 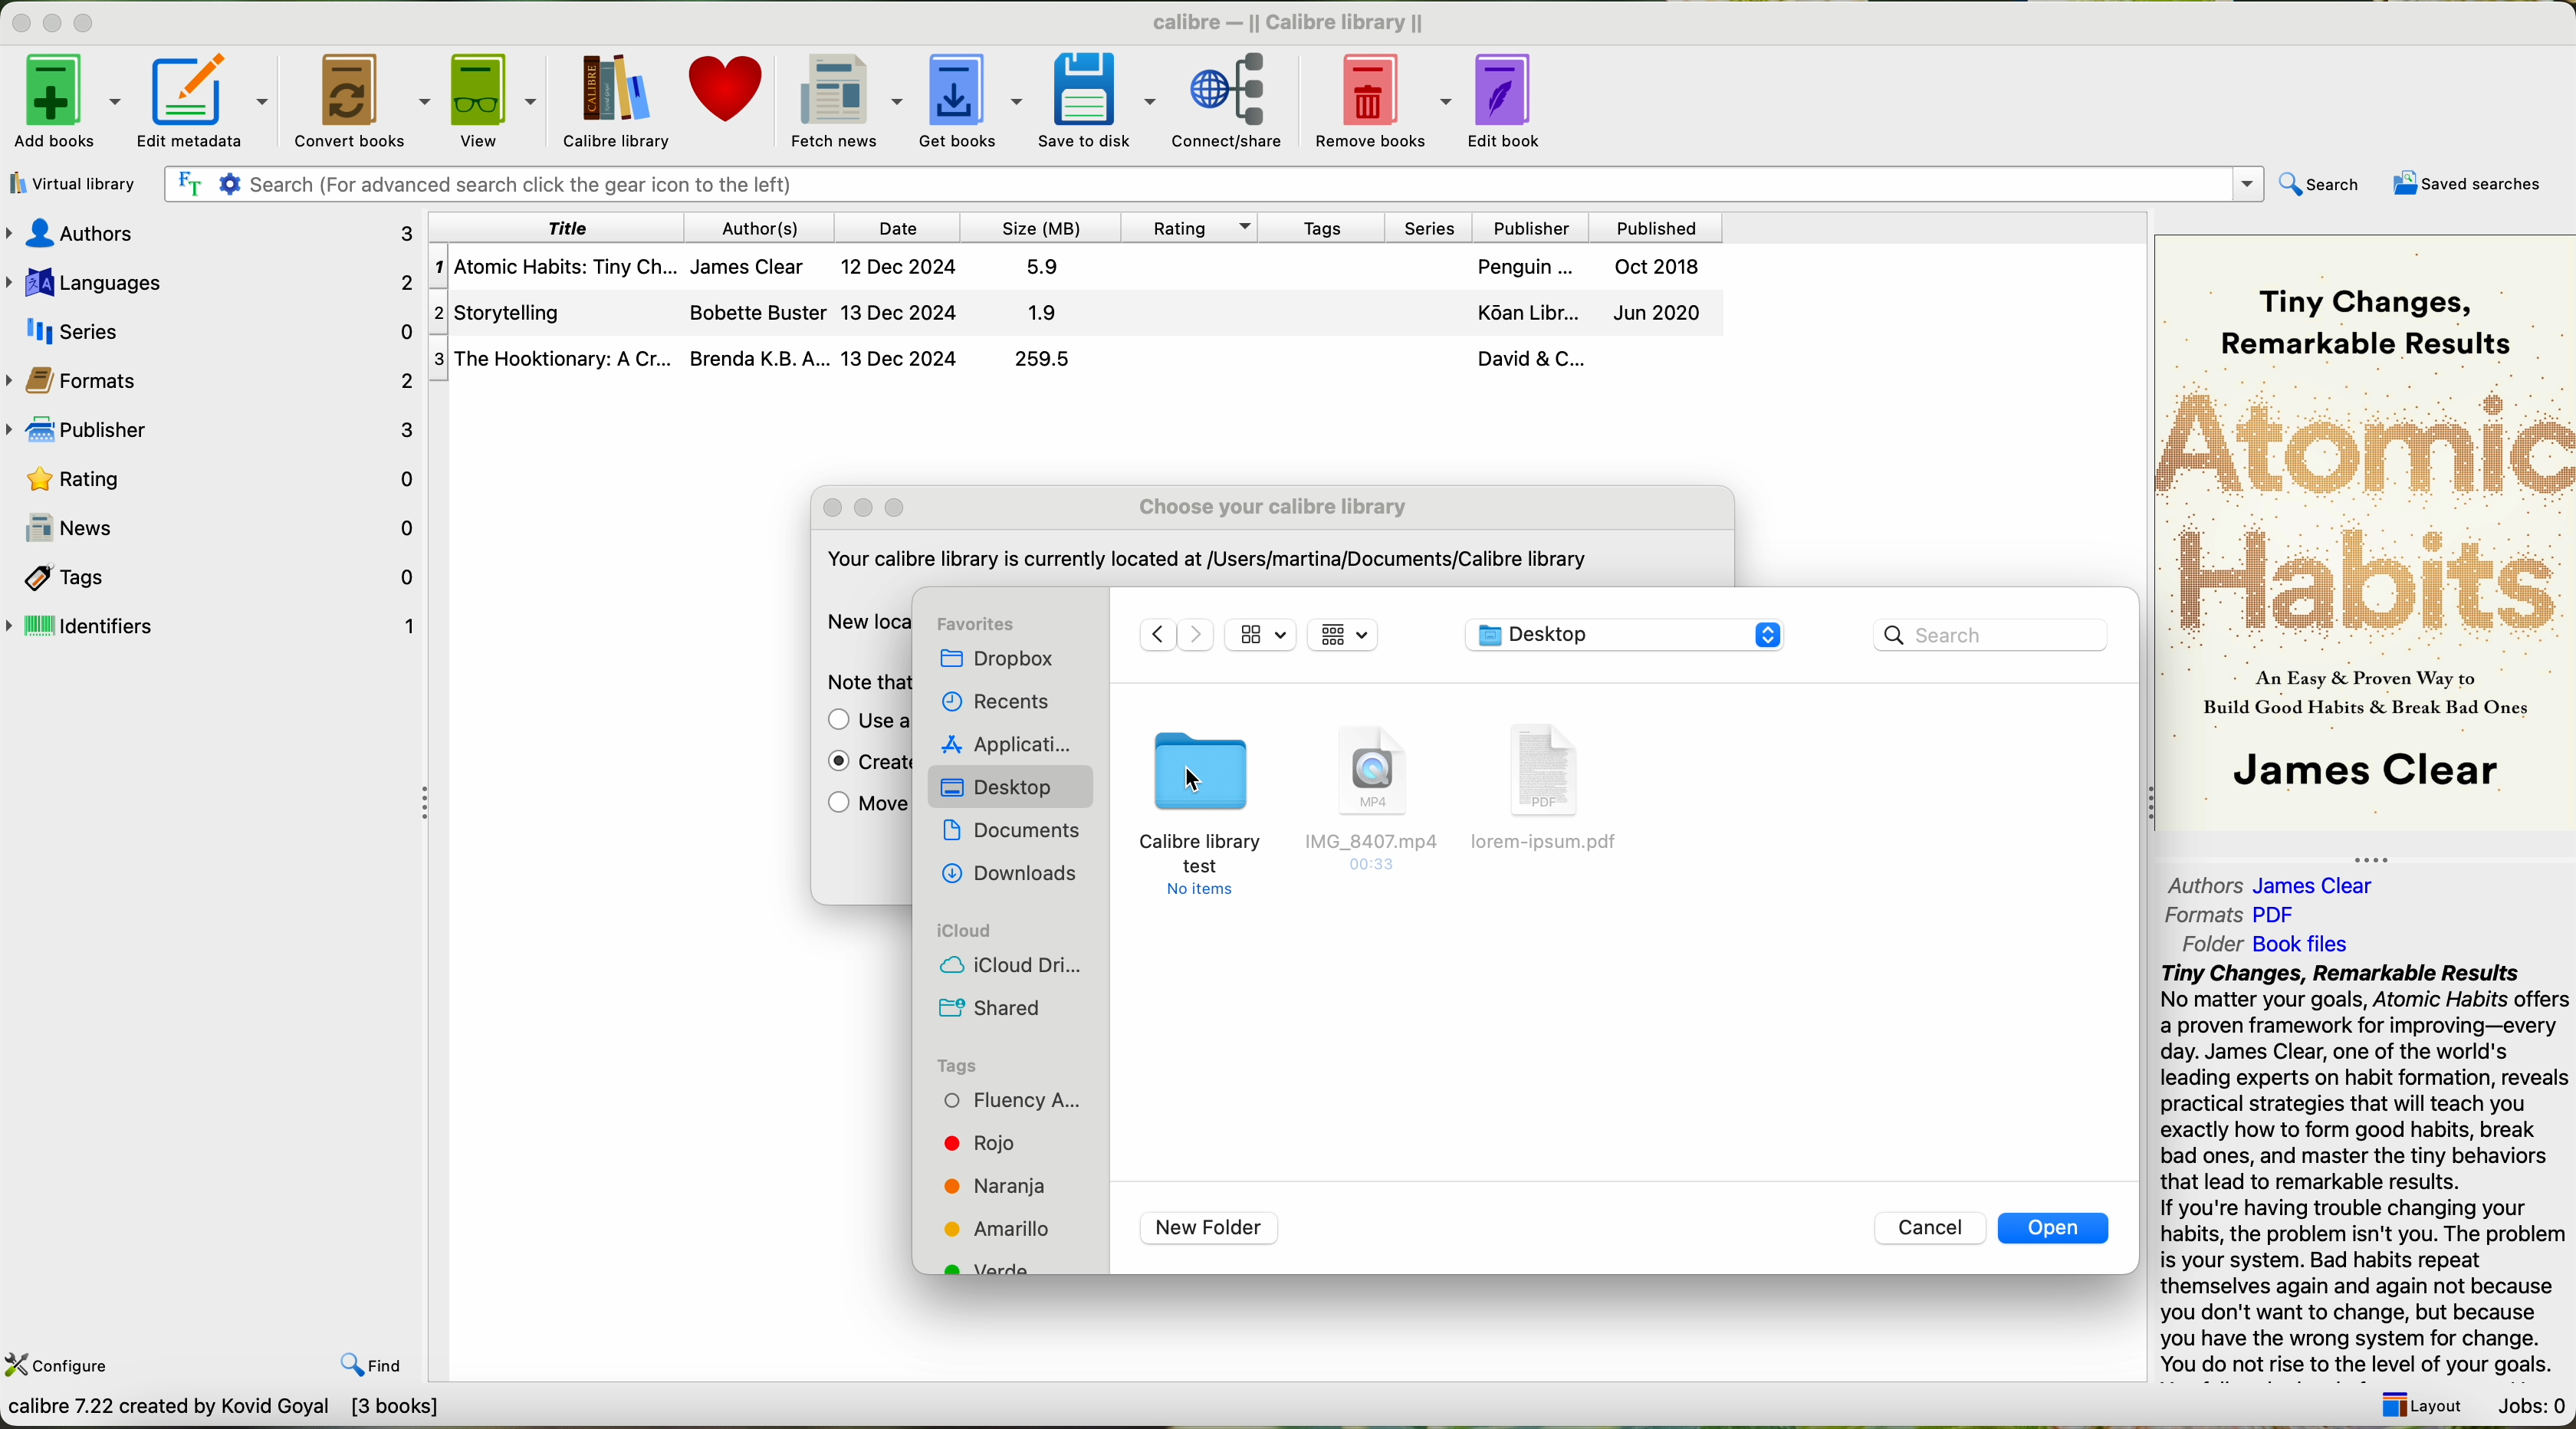 I want to click on dropbox, so click(x=1008, y=660).